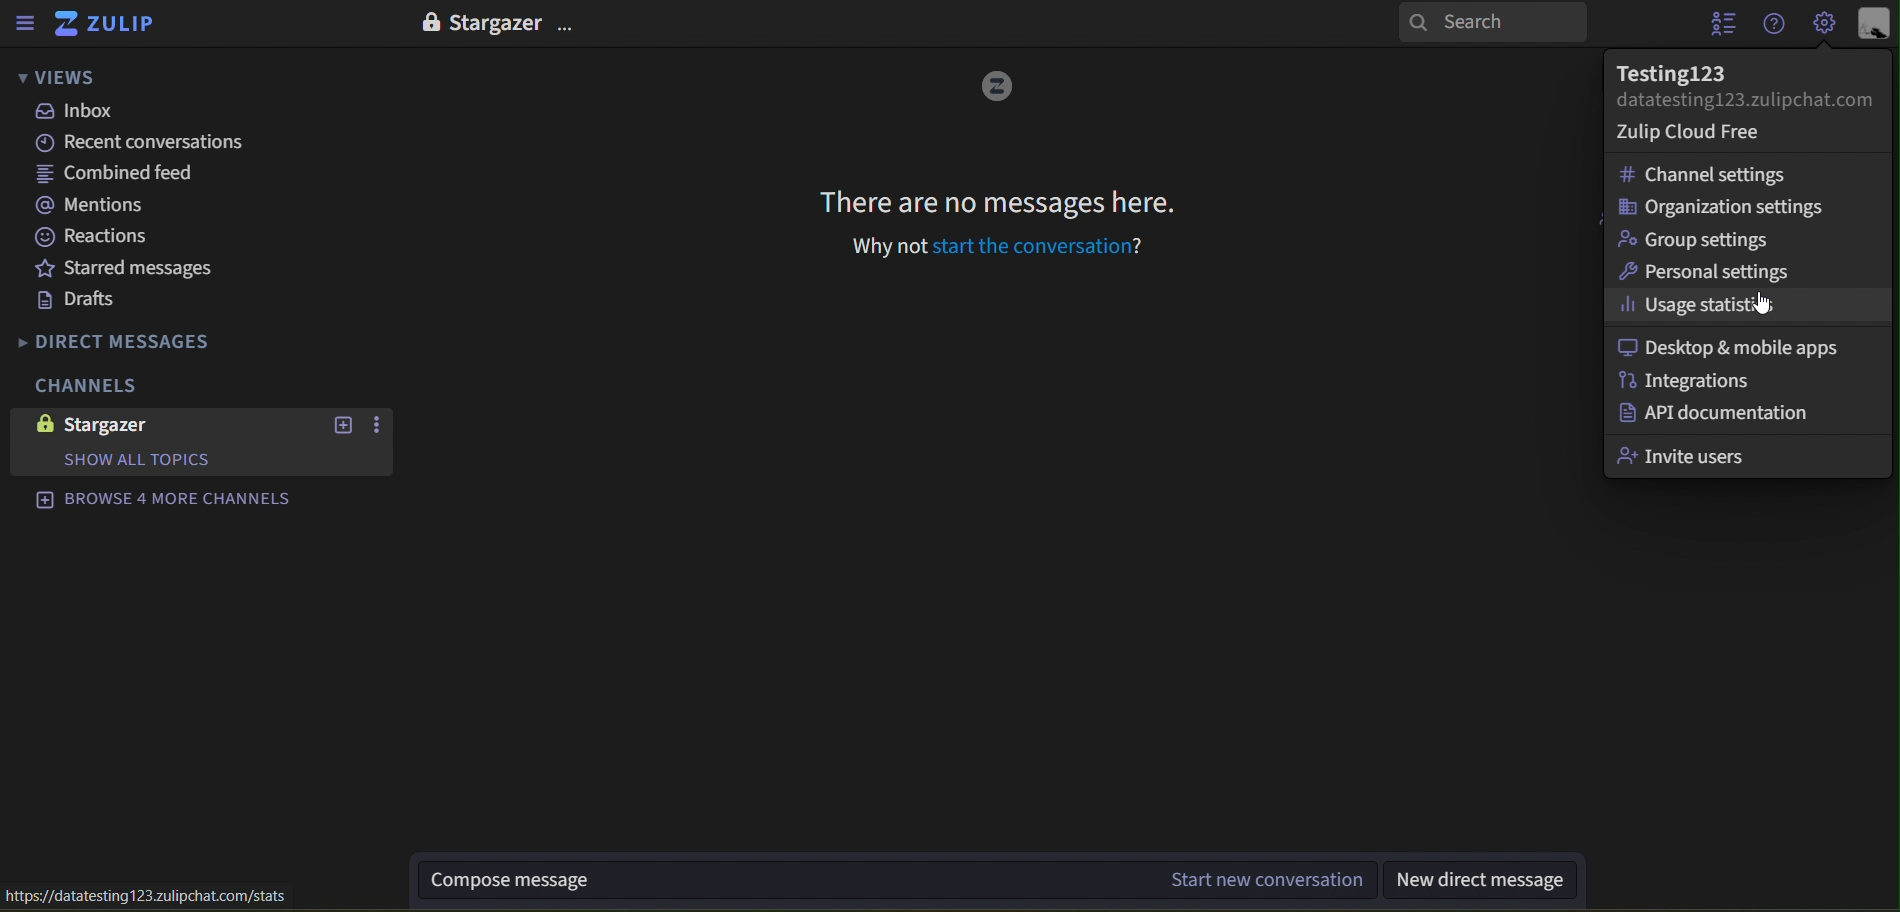  What do you see at coordinates (1746, 102) in the screenshot?
I see `datatesting123.zulipchat.com` at bounding box center [1746, 102].